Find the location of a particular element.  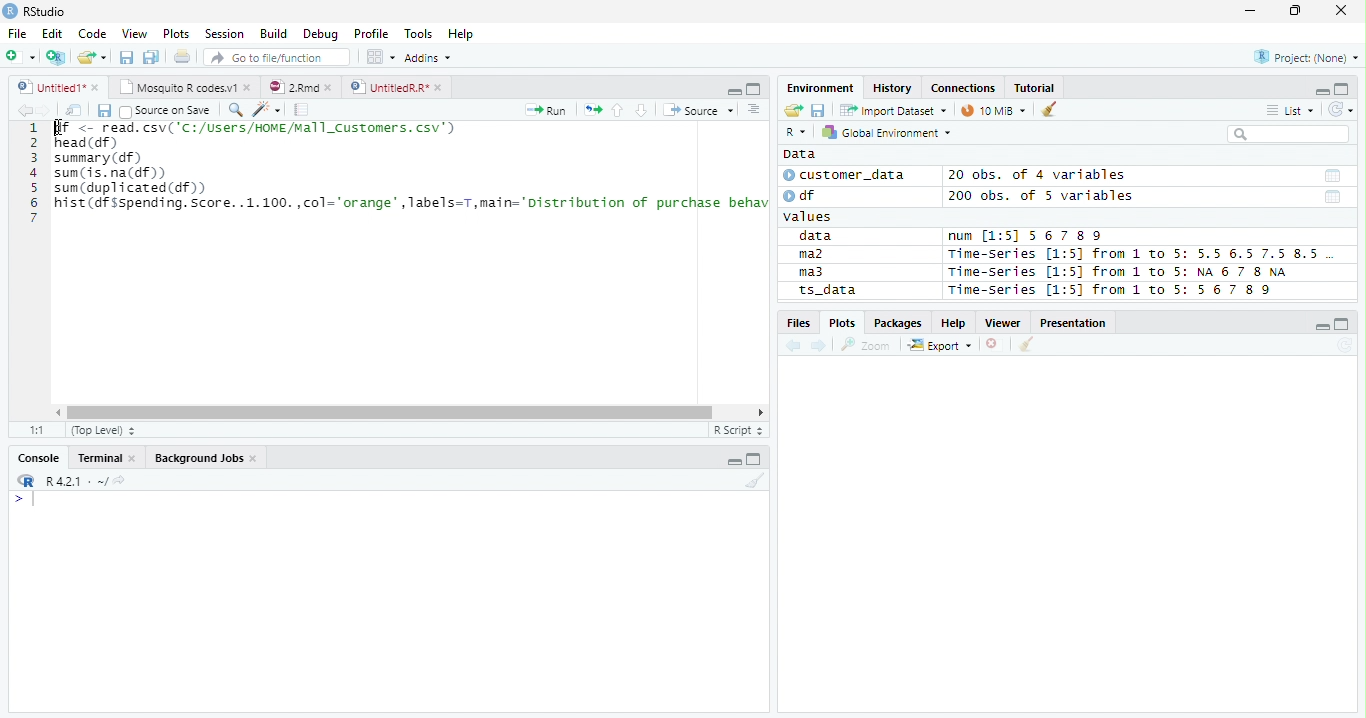

Console is located at coordinates (39, 456).